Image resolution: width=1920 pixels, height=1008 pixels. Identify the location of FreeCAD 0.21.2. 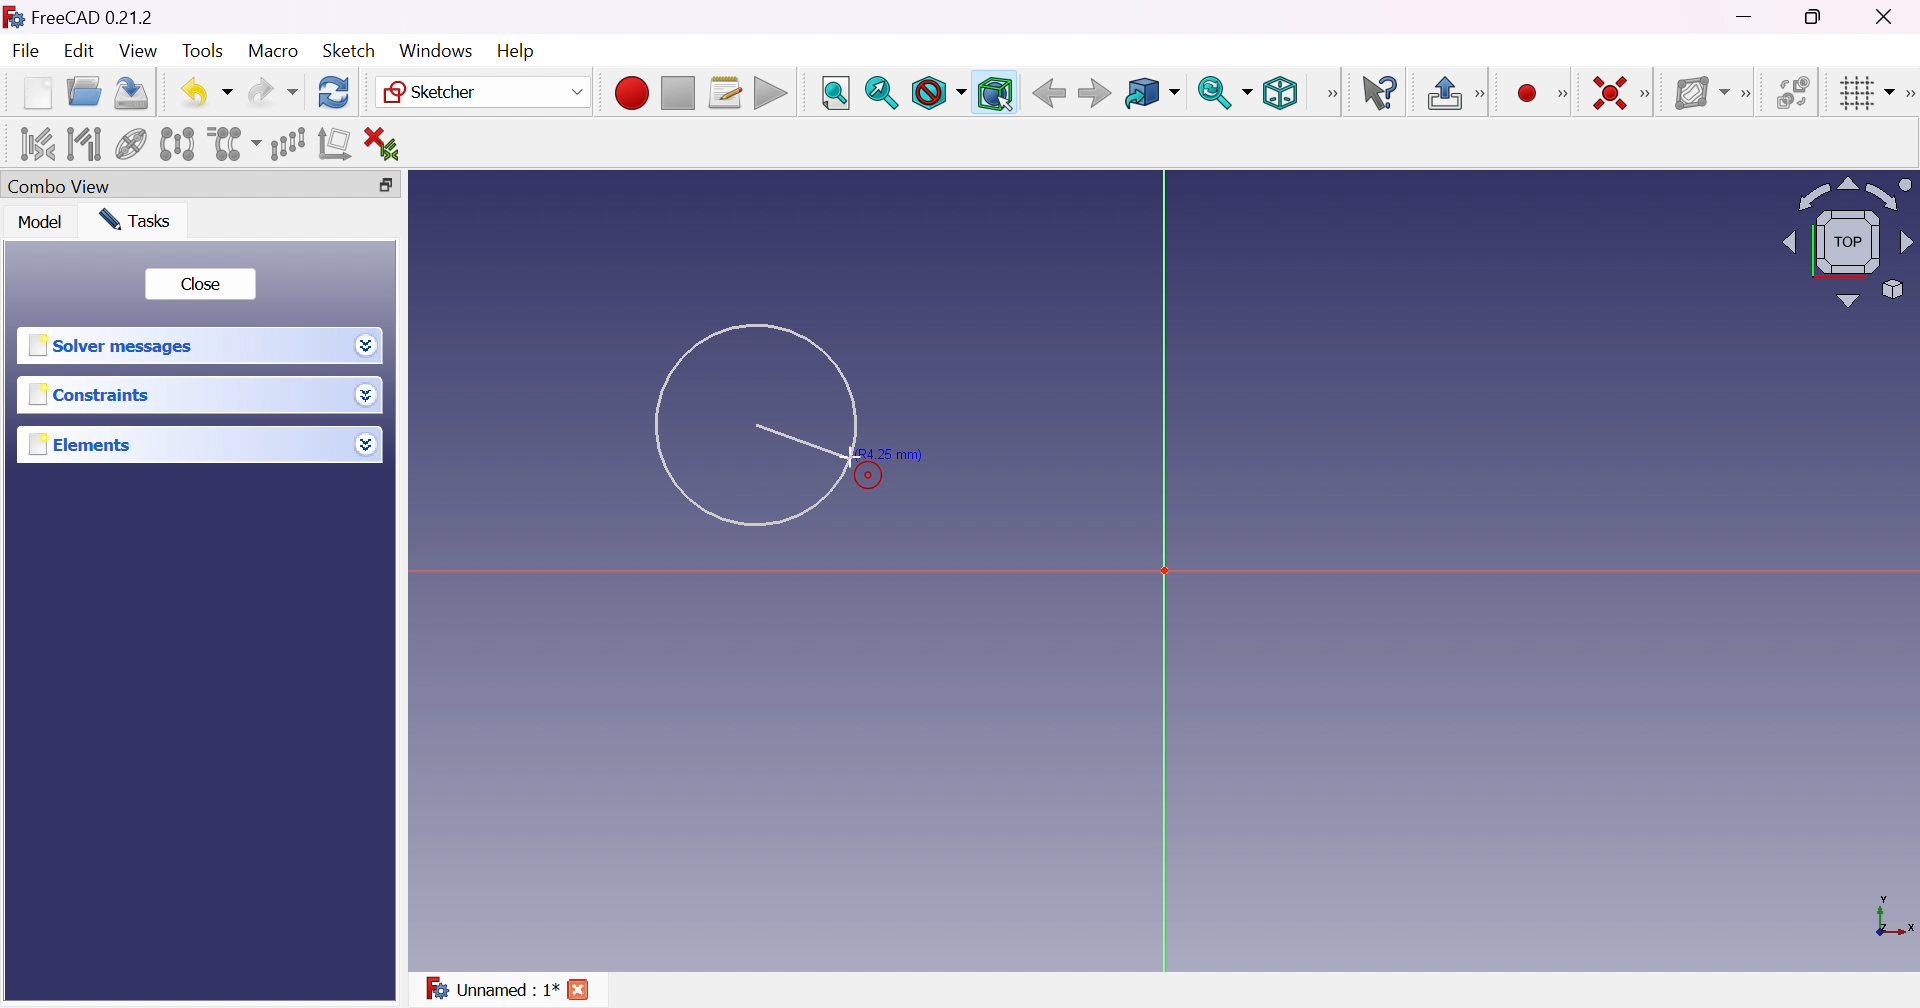
(94, 16).